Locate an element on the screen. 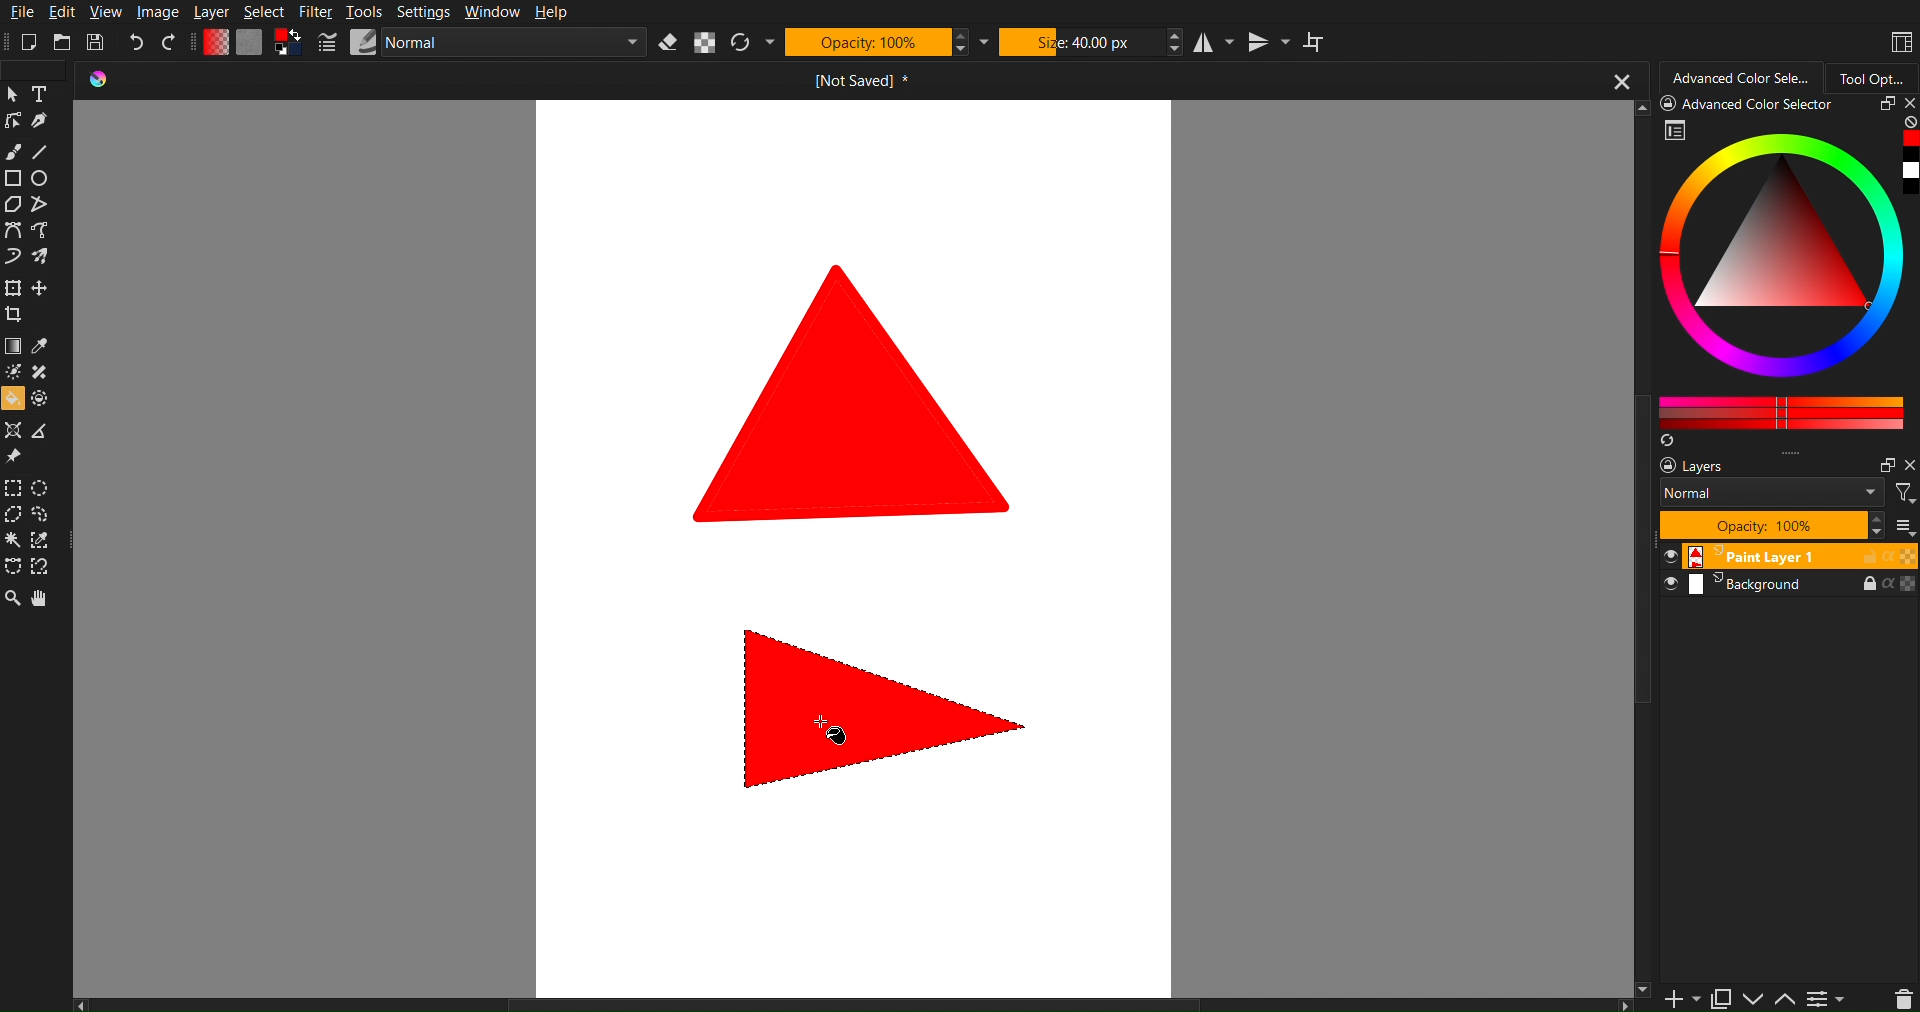  Undo is located at coordinates (139, 42).